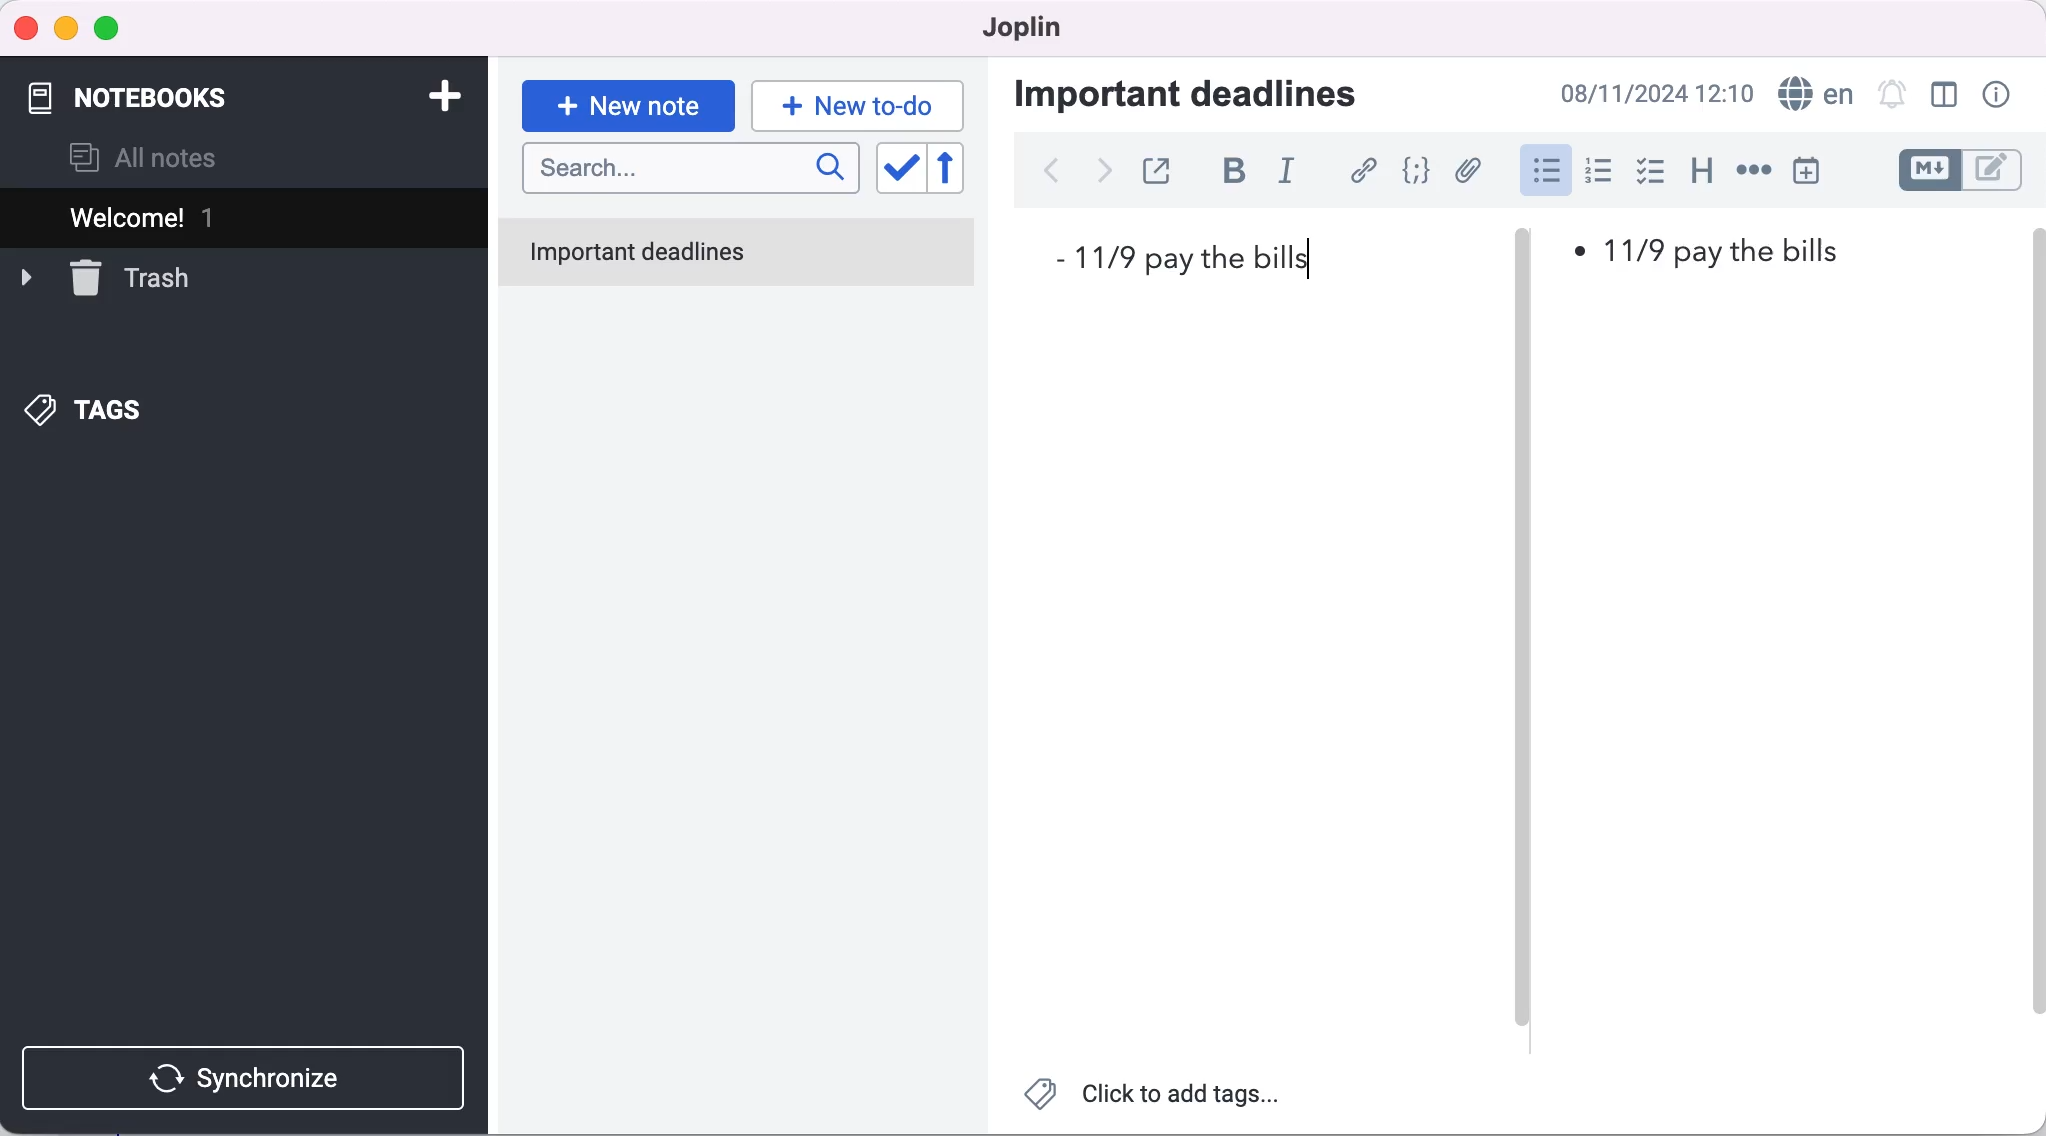  Describe the element at coordinates (1357, 173) in the screenshot. I see `hyperlink` at that location.